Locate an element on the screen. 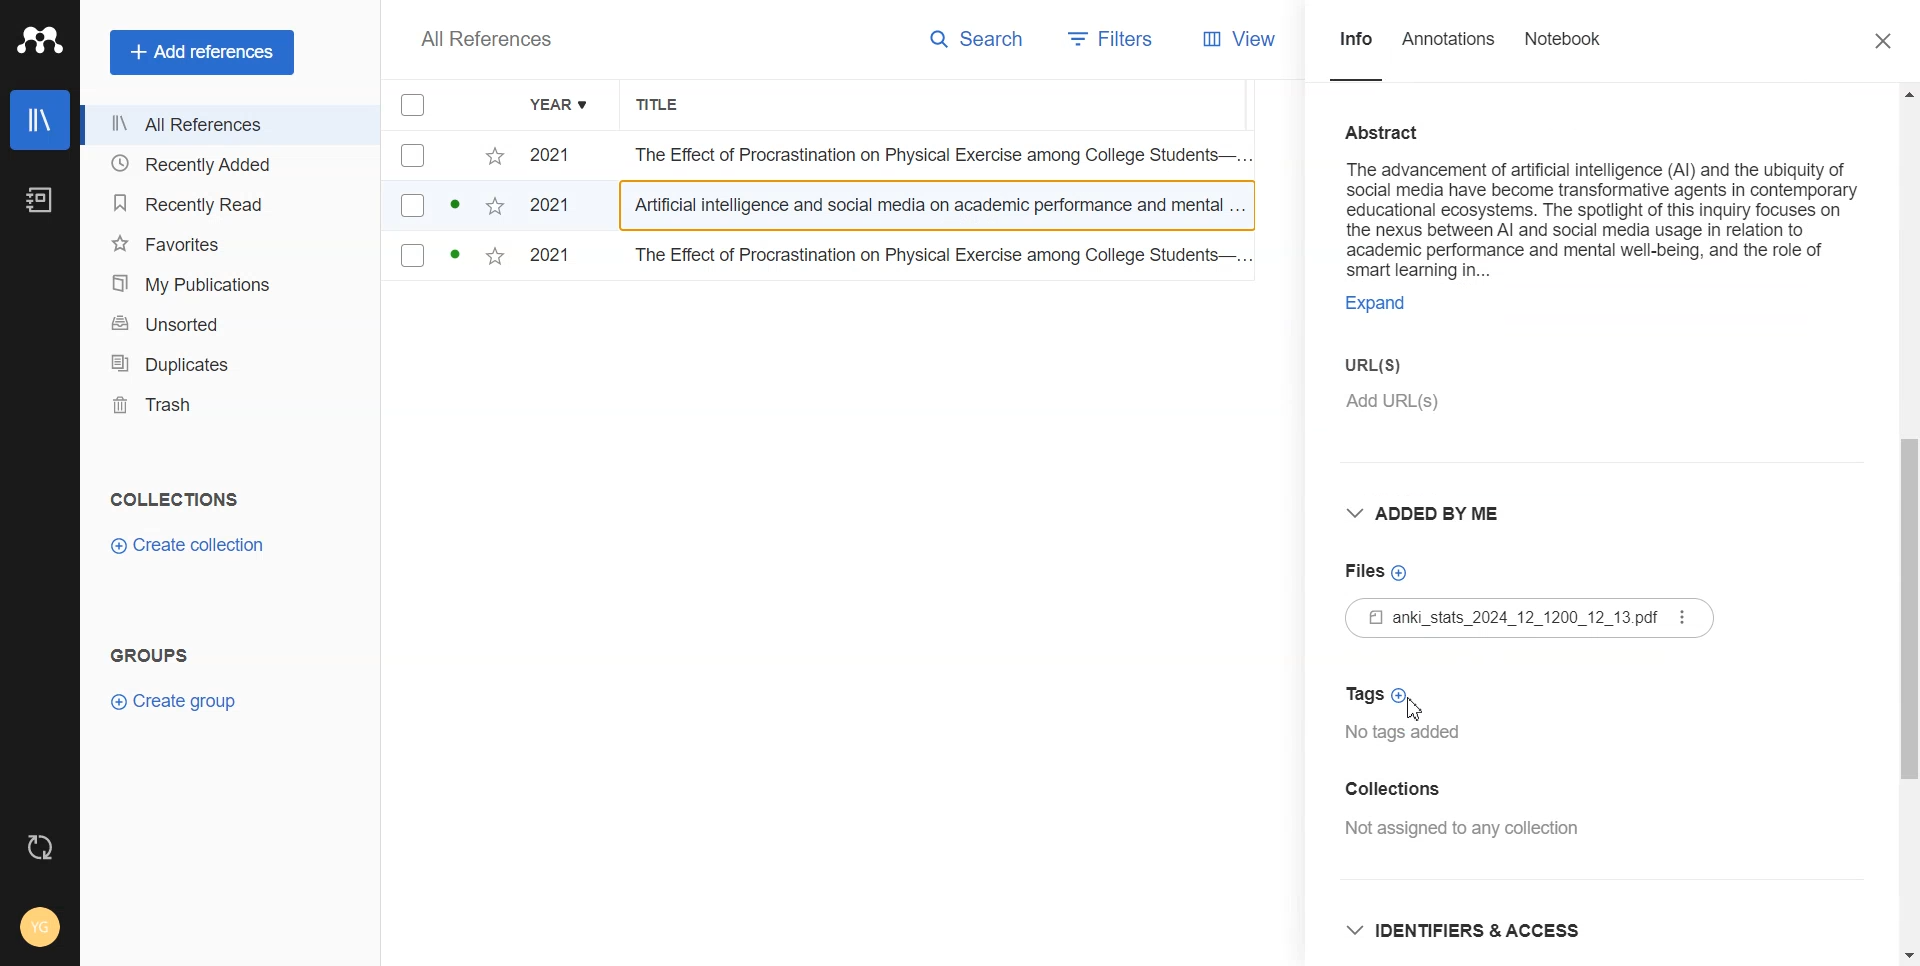 This screenshot has height=966, width=1920. Add collection is located at coordinates (1469, 793).